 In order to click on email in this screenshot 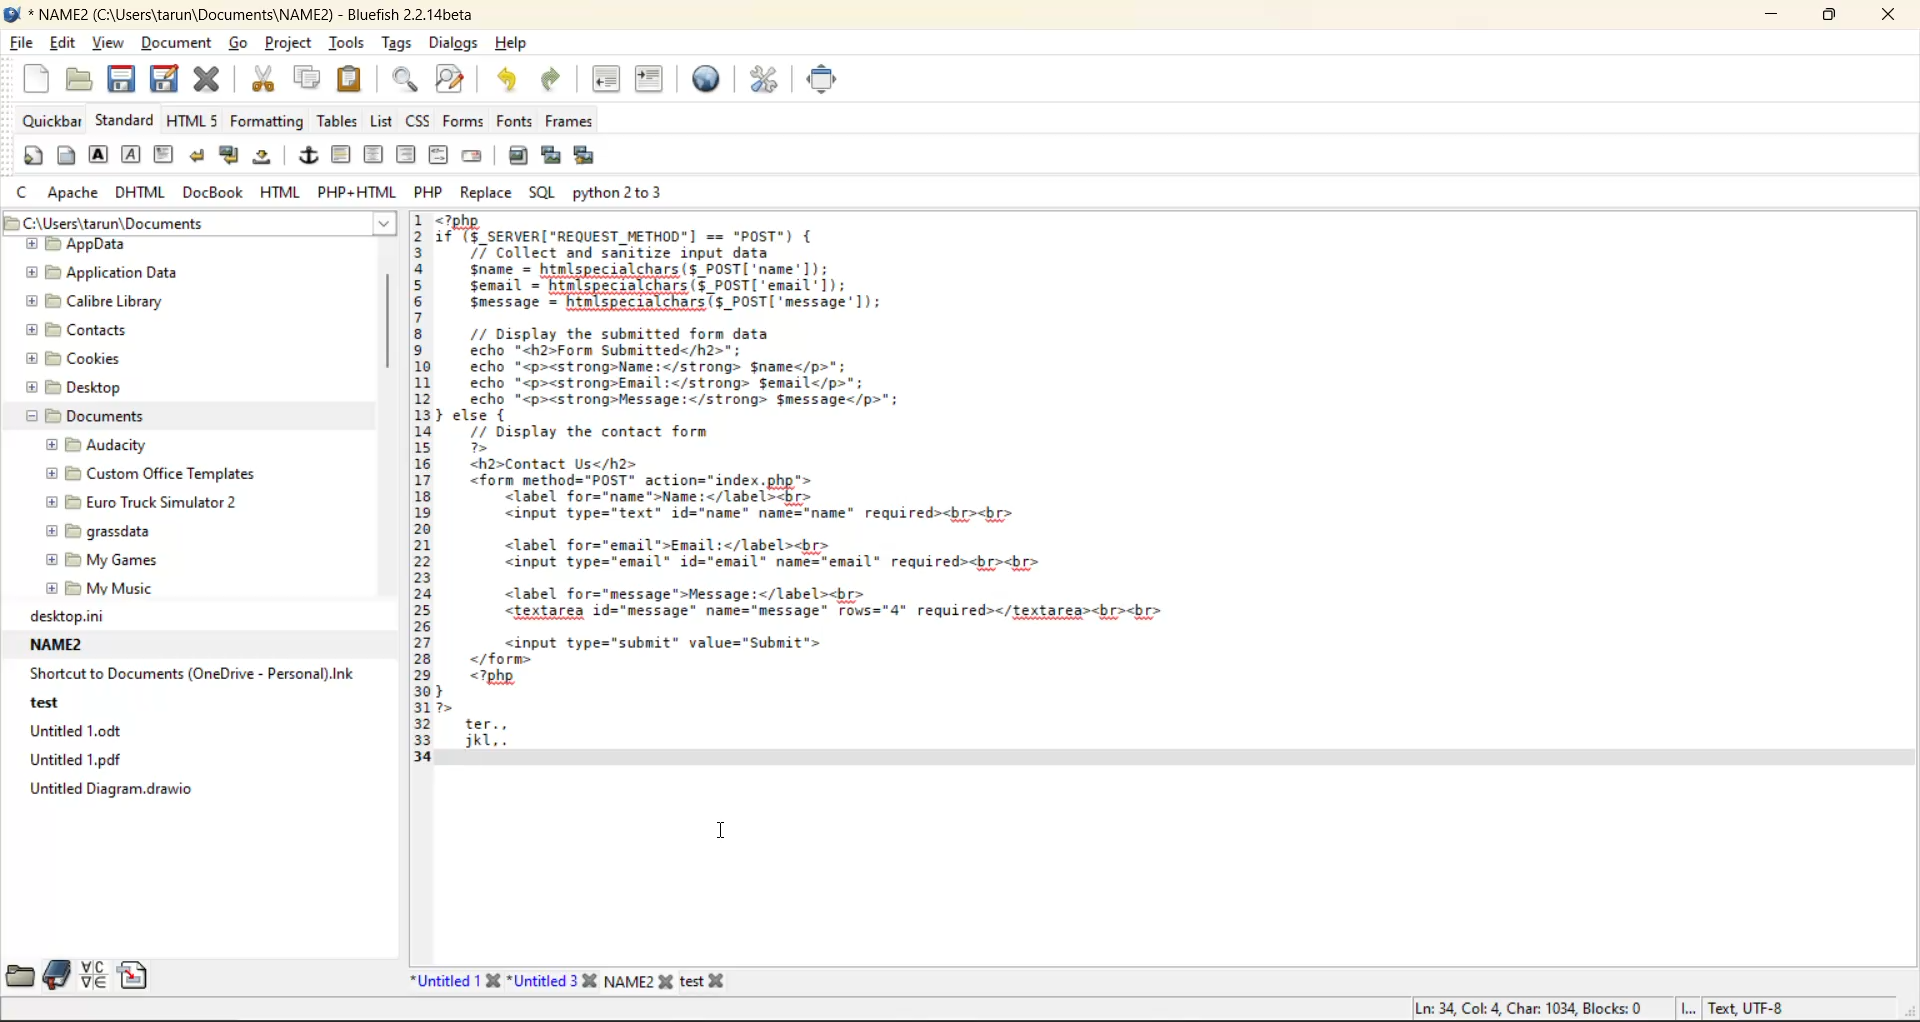, I will do `click(472, 155)`.